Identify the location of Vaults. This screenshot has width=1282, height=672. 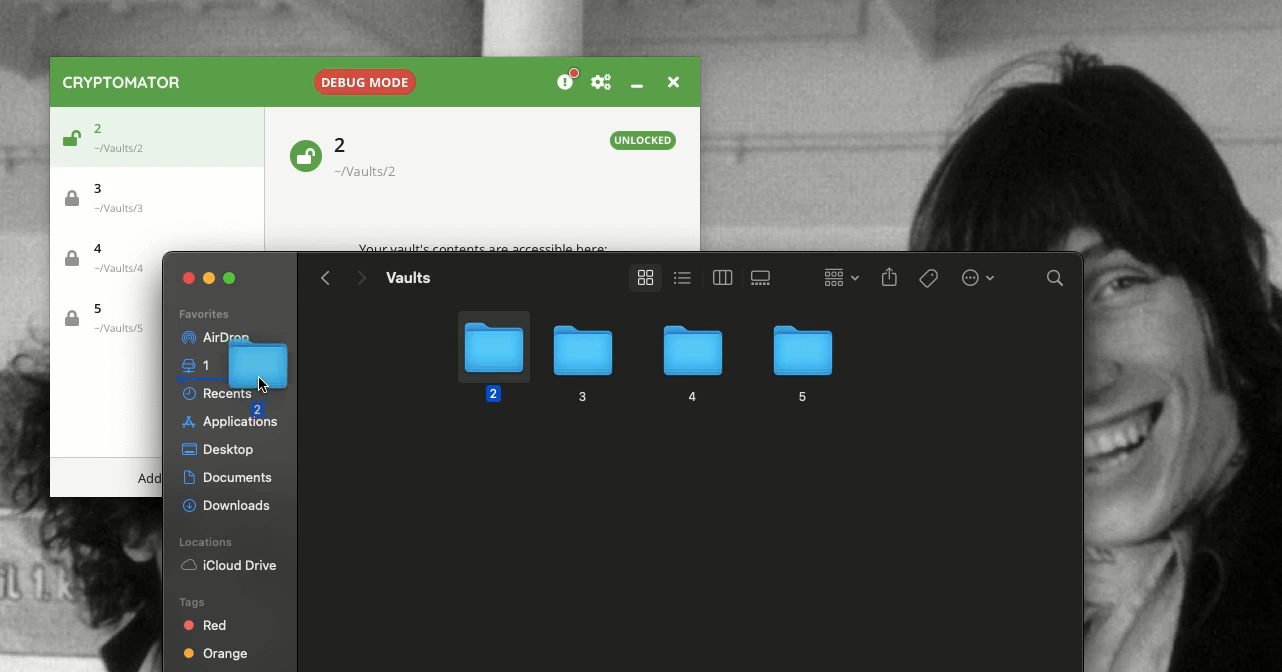
(408, 277).